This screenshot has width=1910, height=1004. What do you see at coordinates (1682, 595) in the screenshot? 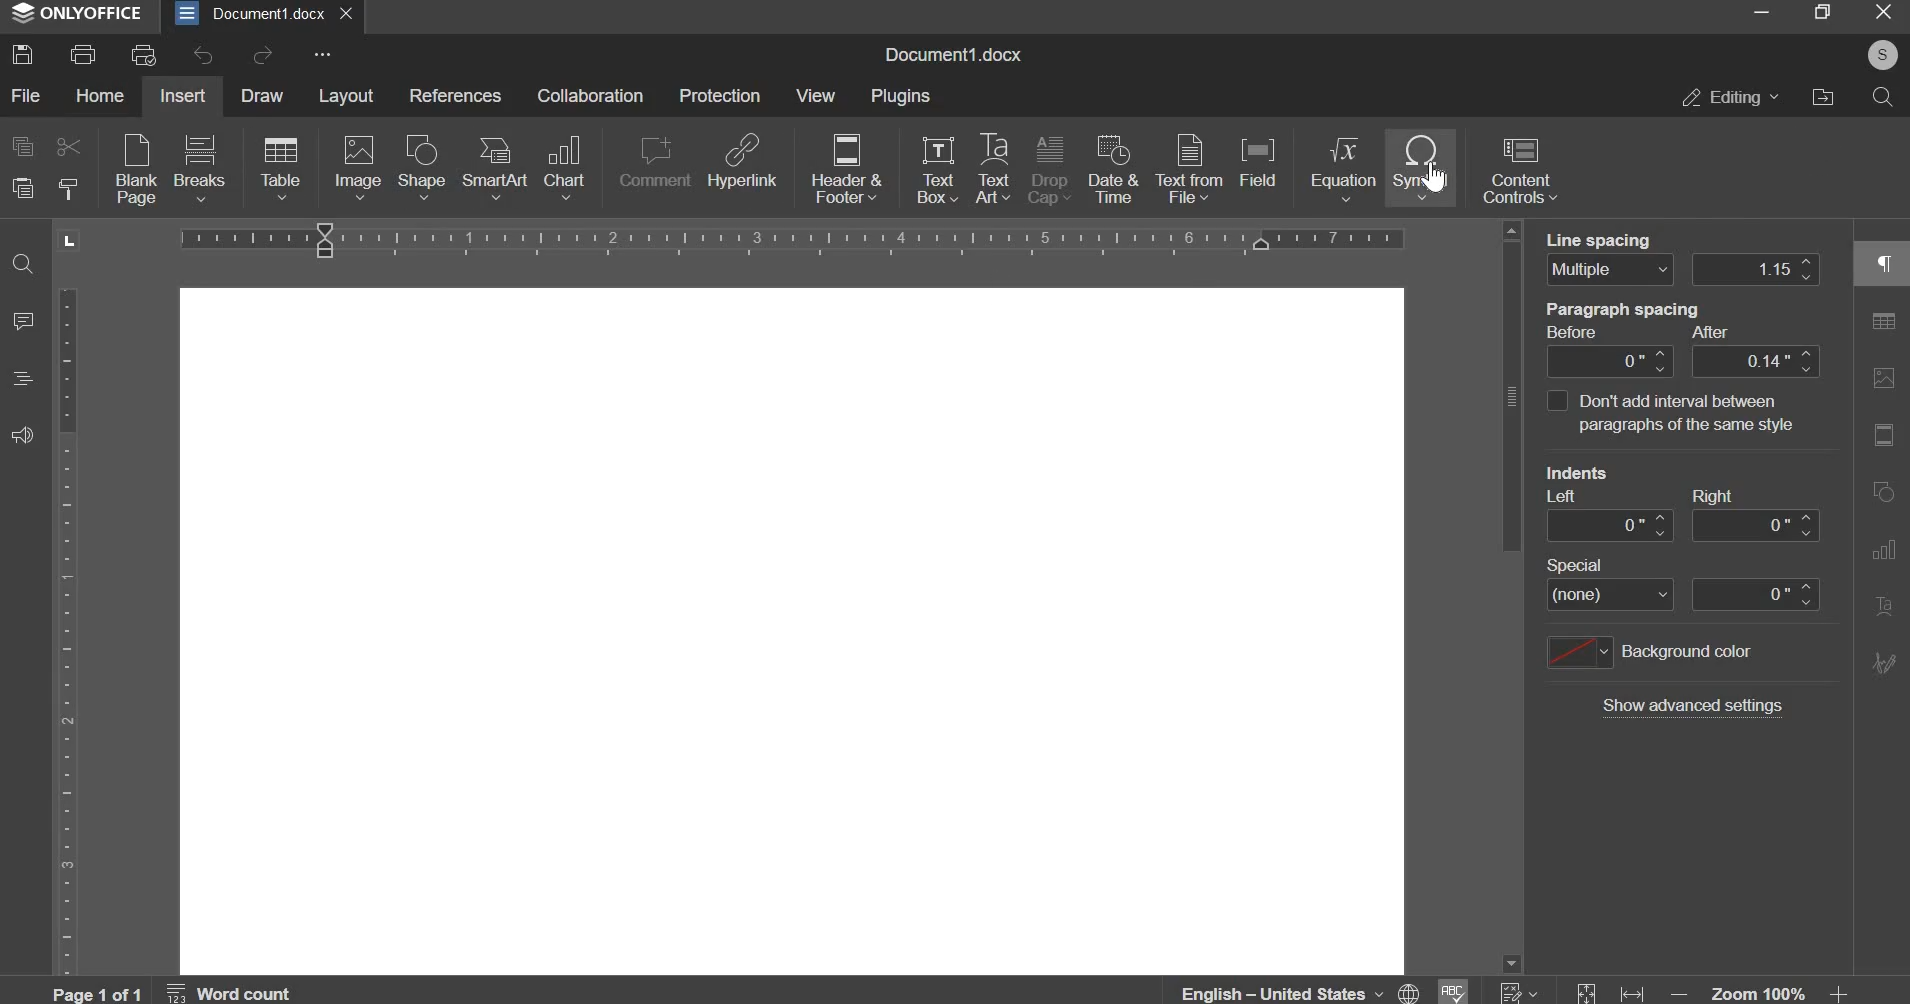
I see `special` at bounding box center [1682, 595].